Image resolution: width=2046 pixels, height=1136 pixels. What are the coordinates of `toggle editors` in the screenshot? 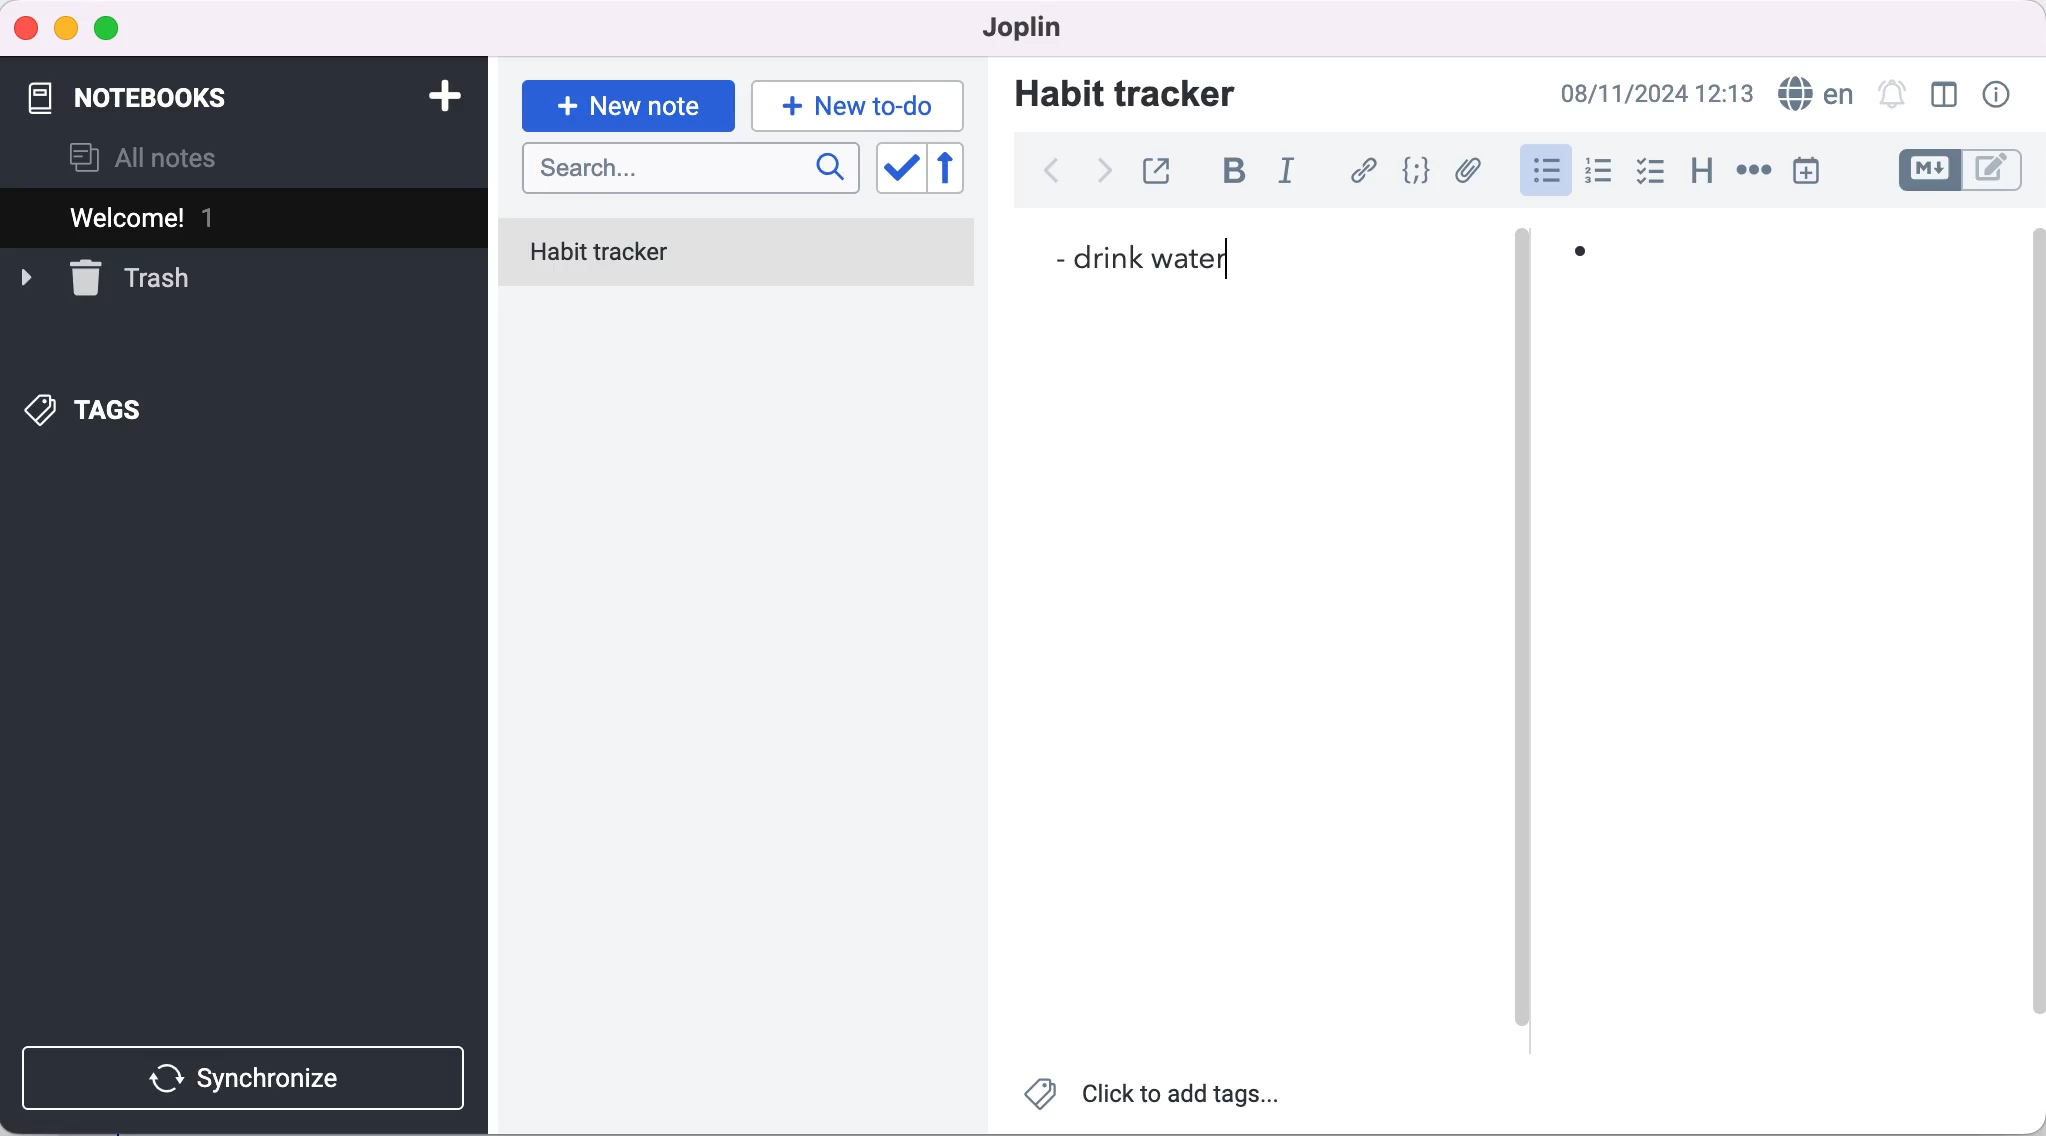 It's located at (1964, 170).